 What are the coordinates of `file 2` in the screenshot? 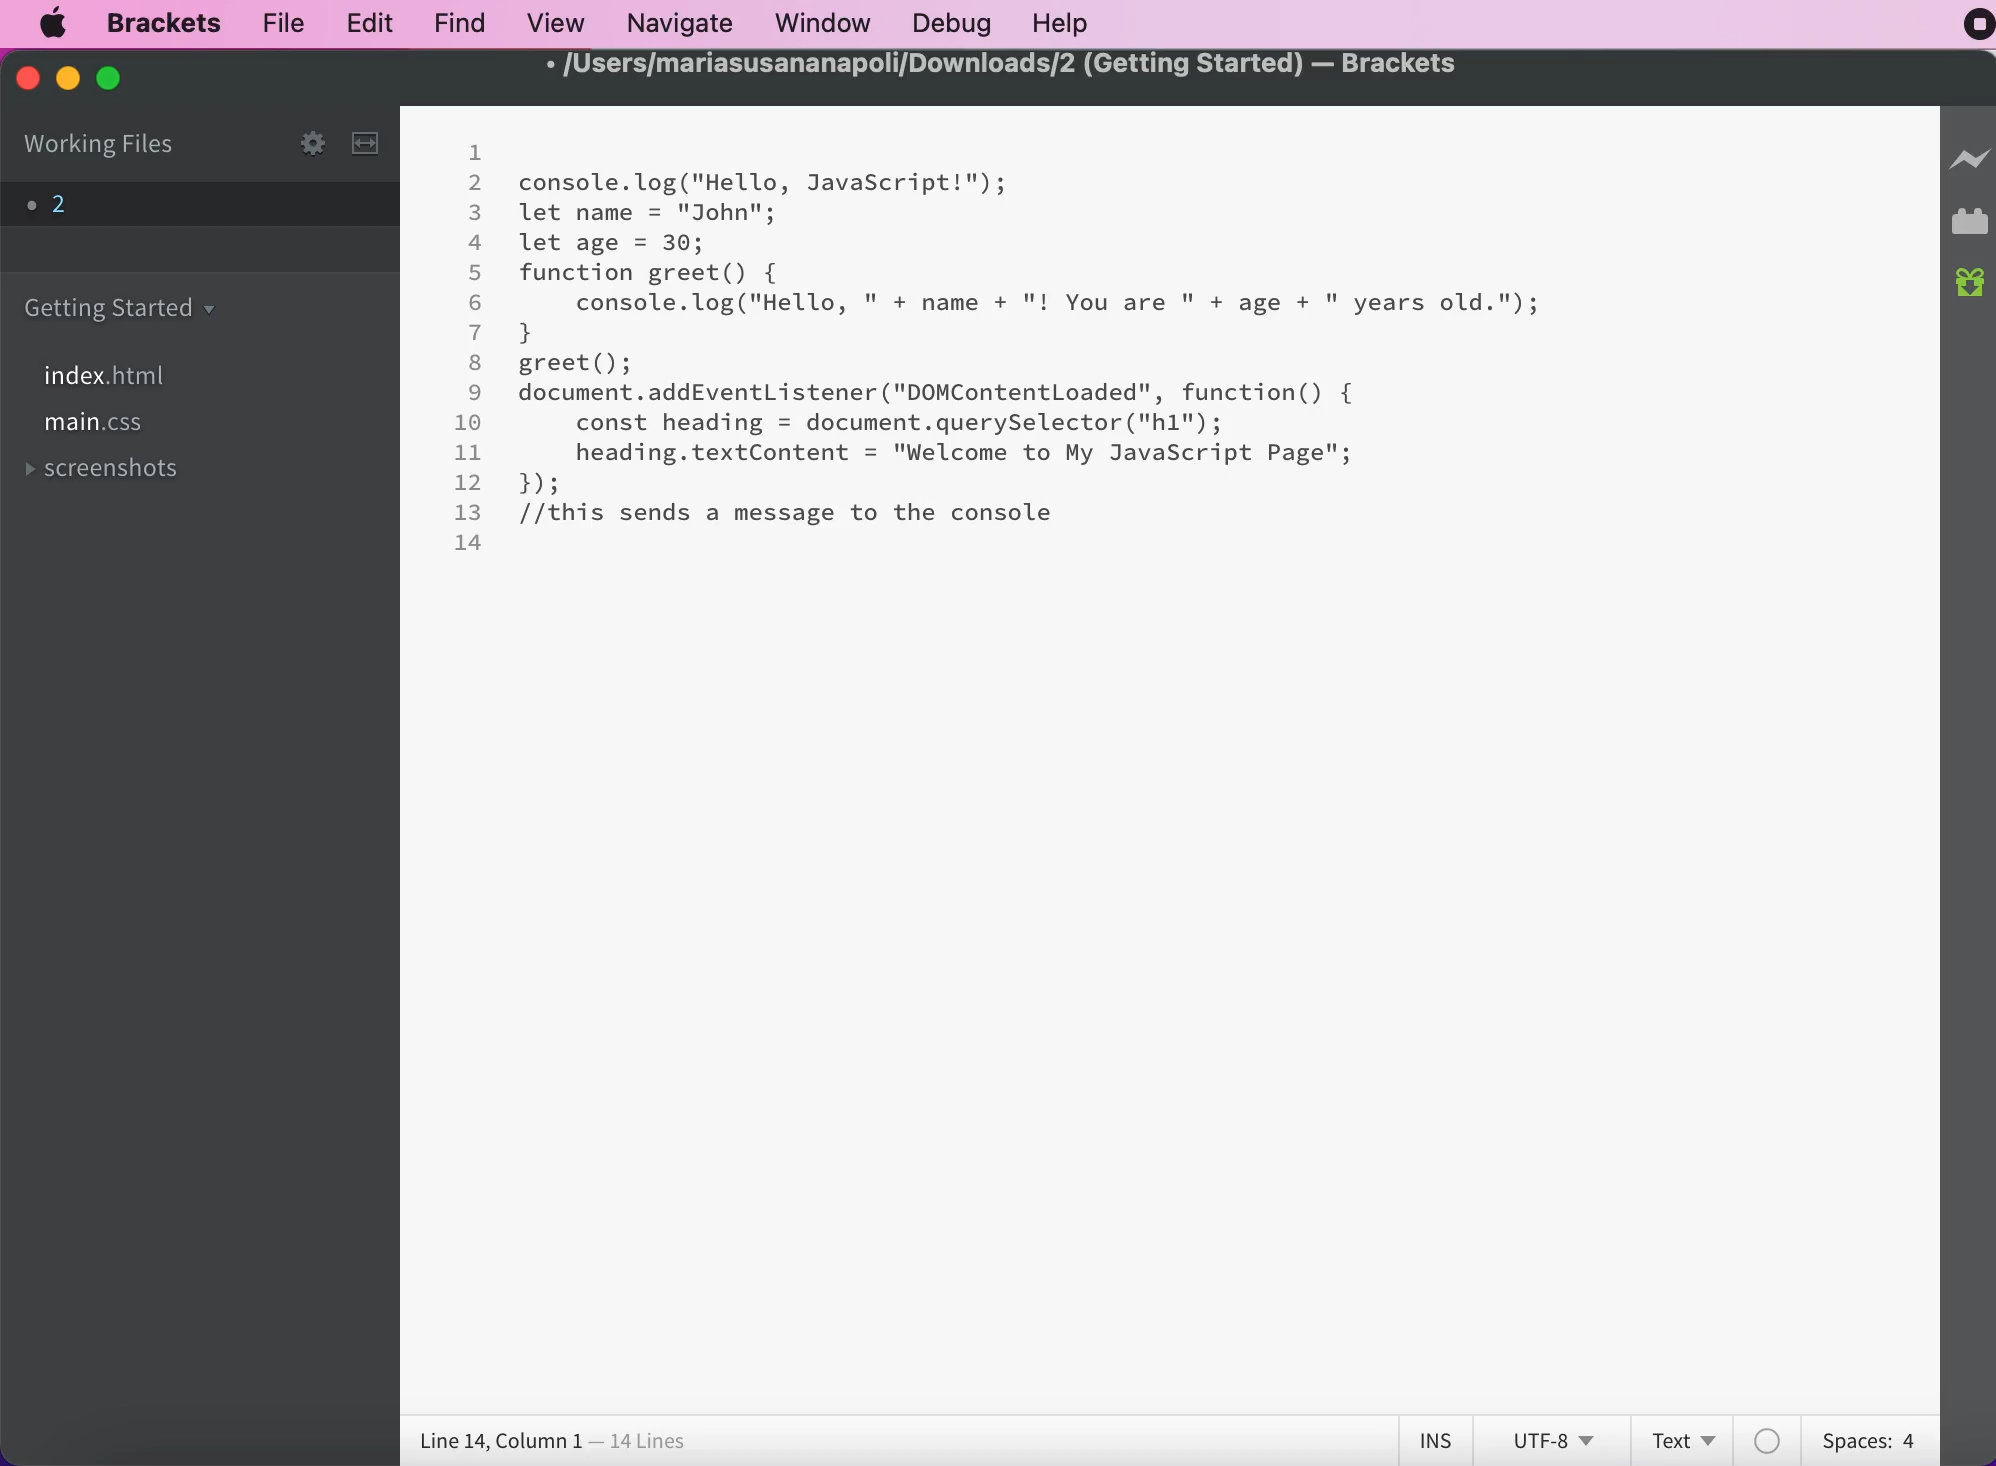 It's located at (59, 208).